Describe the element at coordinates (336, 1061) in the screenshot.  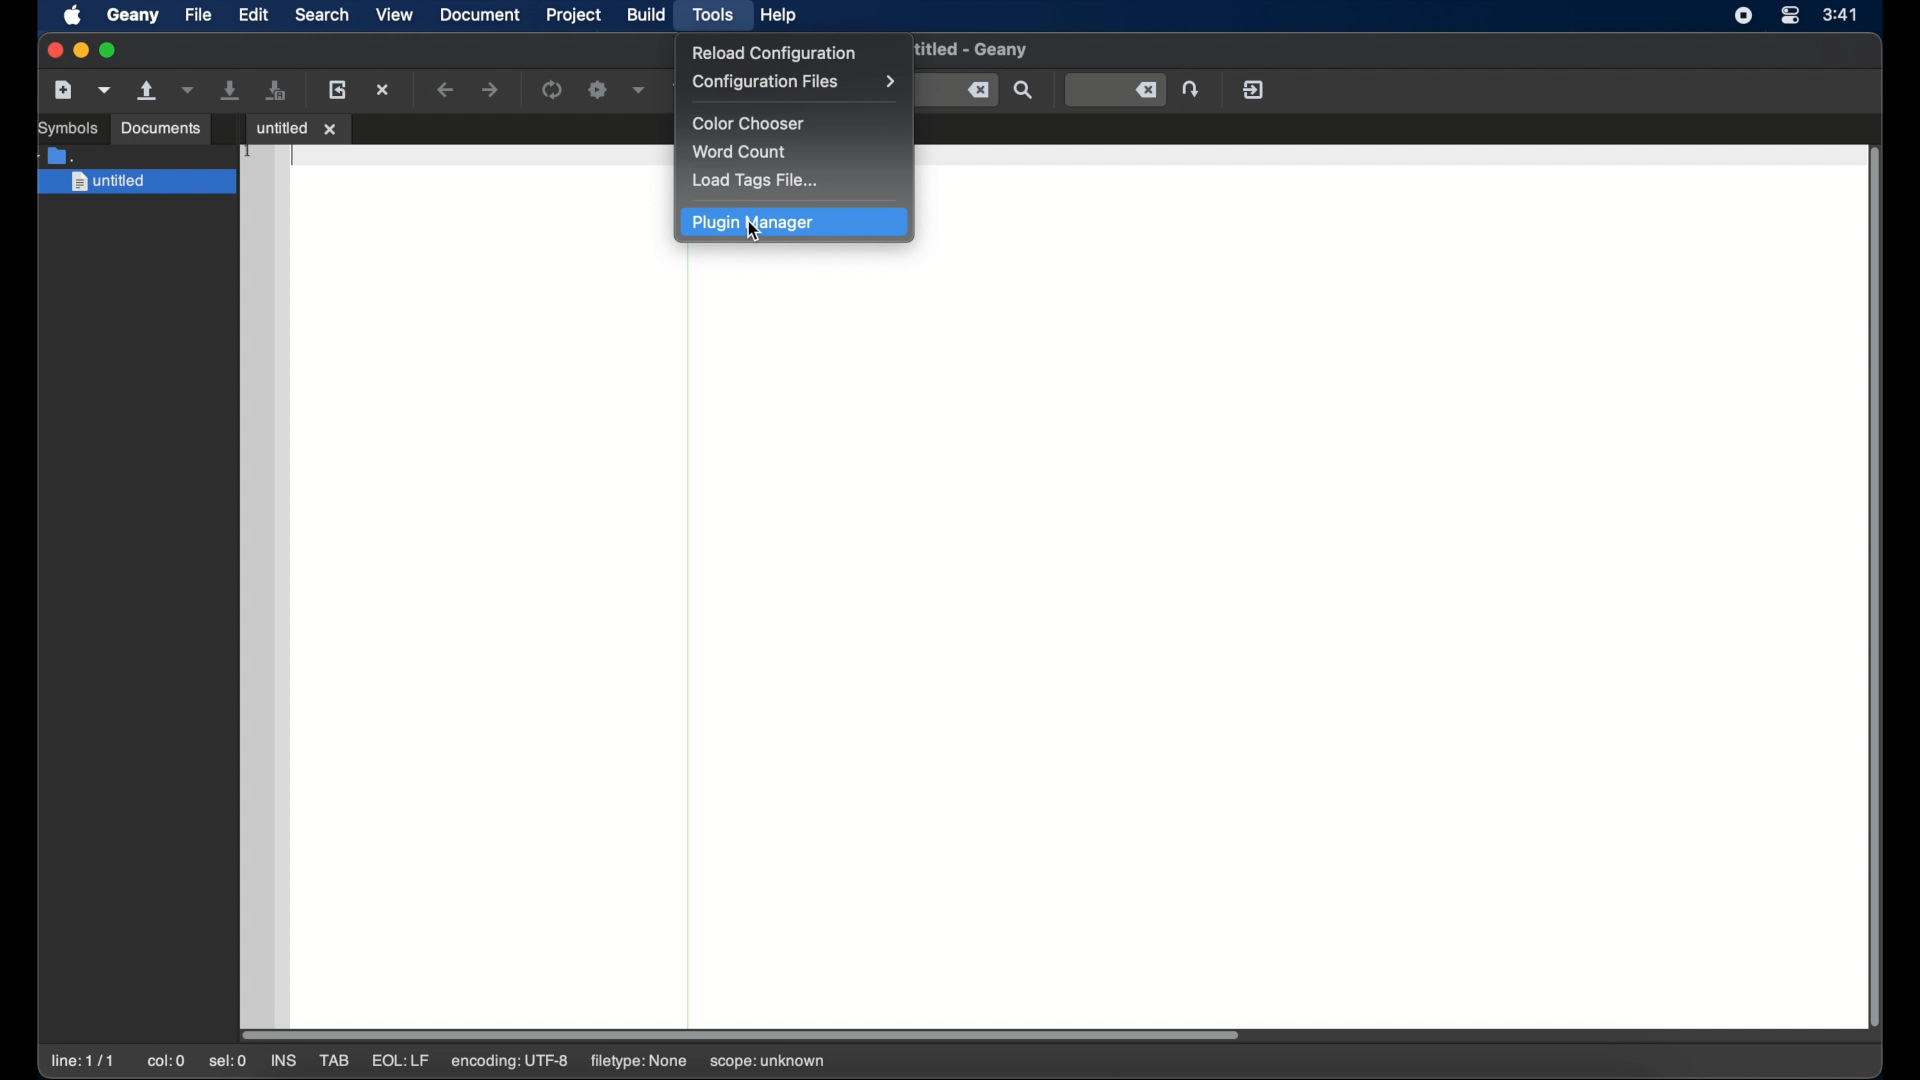
I see `tab` at that location.